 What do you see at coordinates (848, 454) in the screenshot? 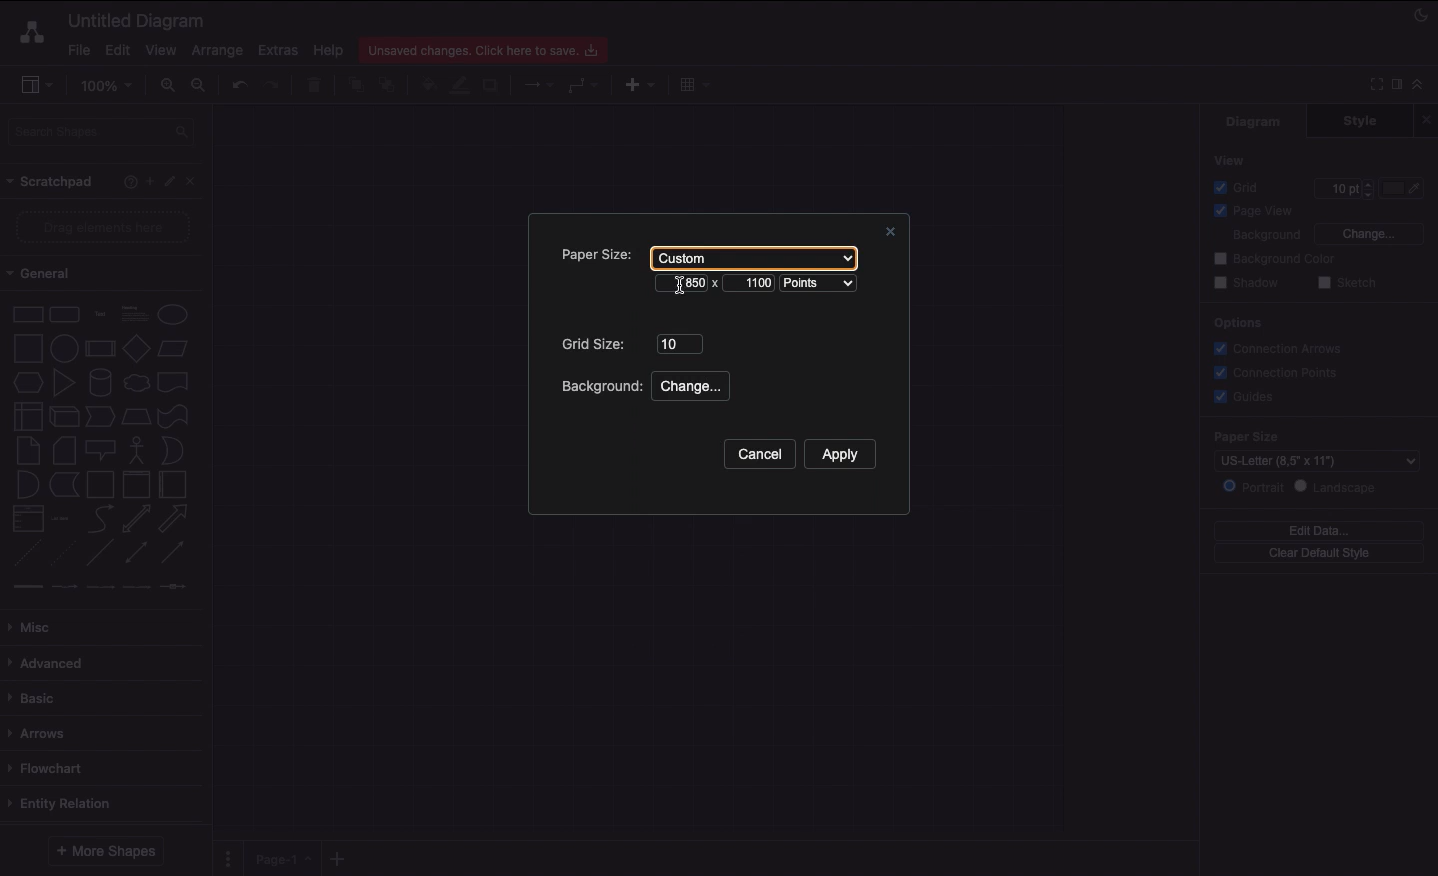
I see `Apply` at bounding box center [848, 454].